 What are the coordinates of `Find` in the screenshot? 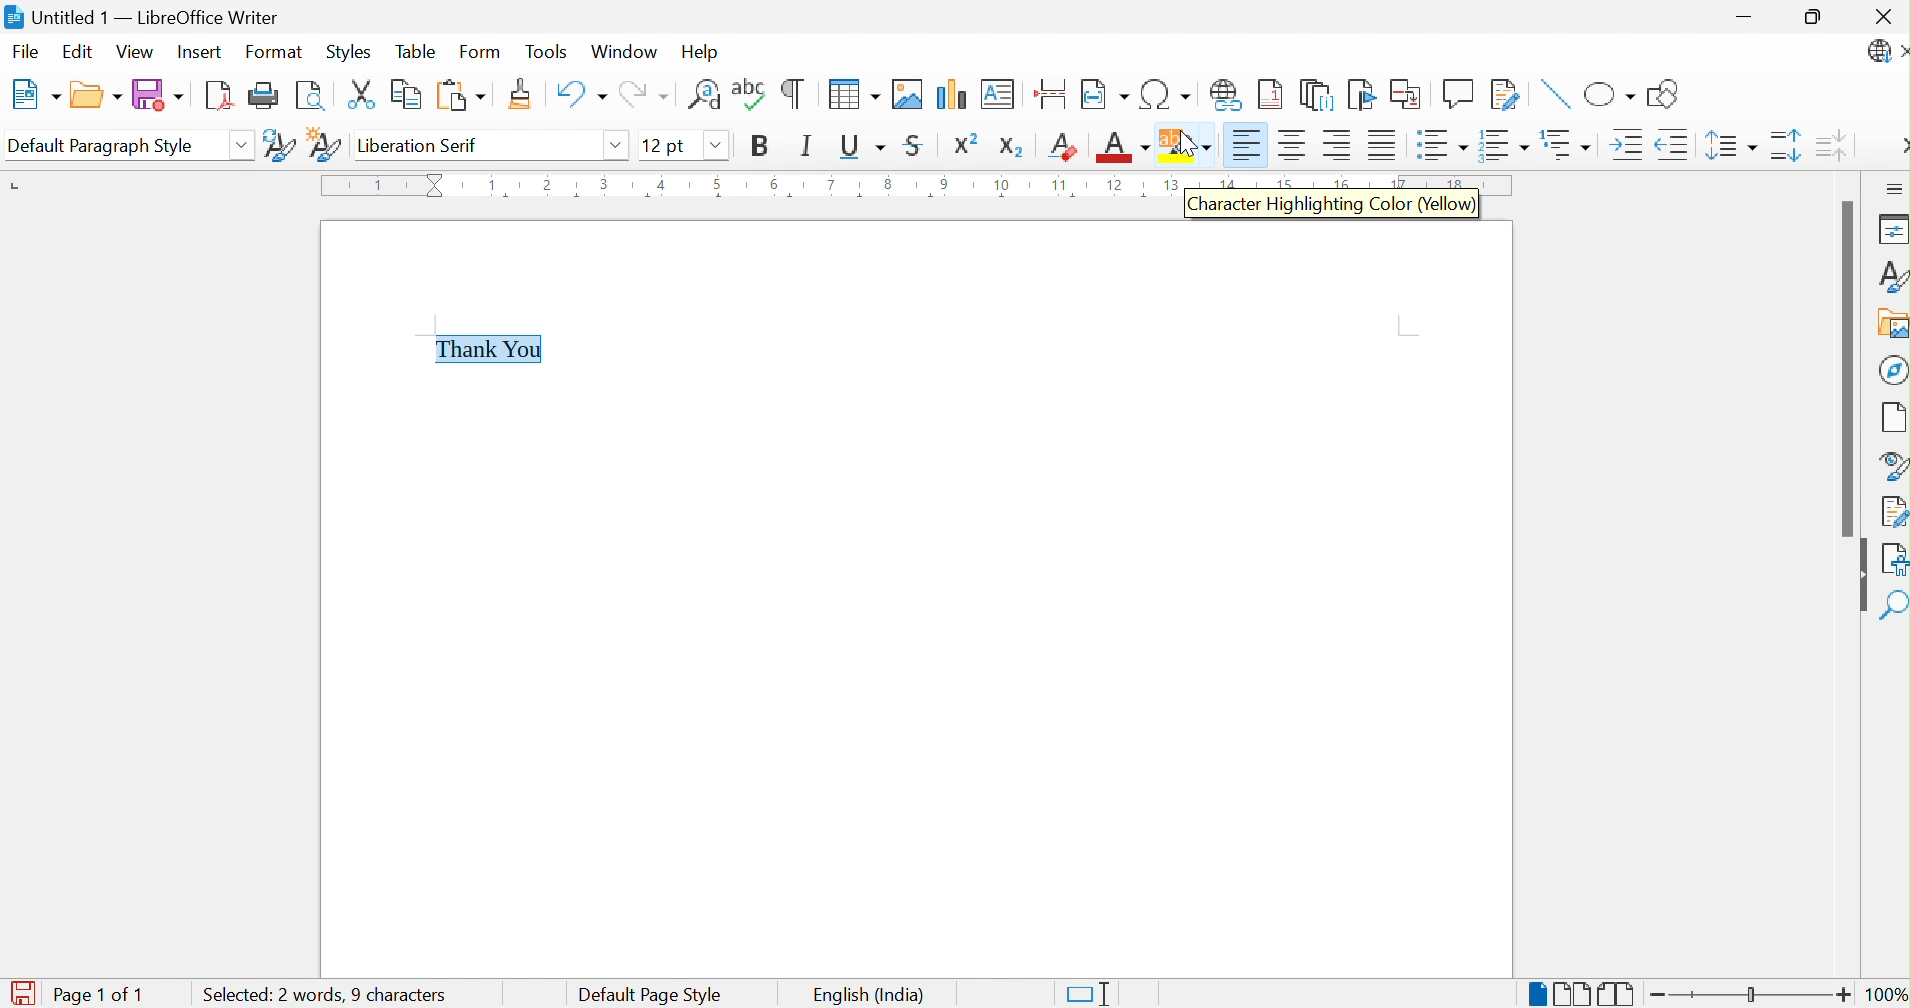 It's located at (1894, 608).